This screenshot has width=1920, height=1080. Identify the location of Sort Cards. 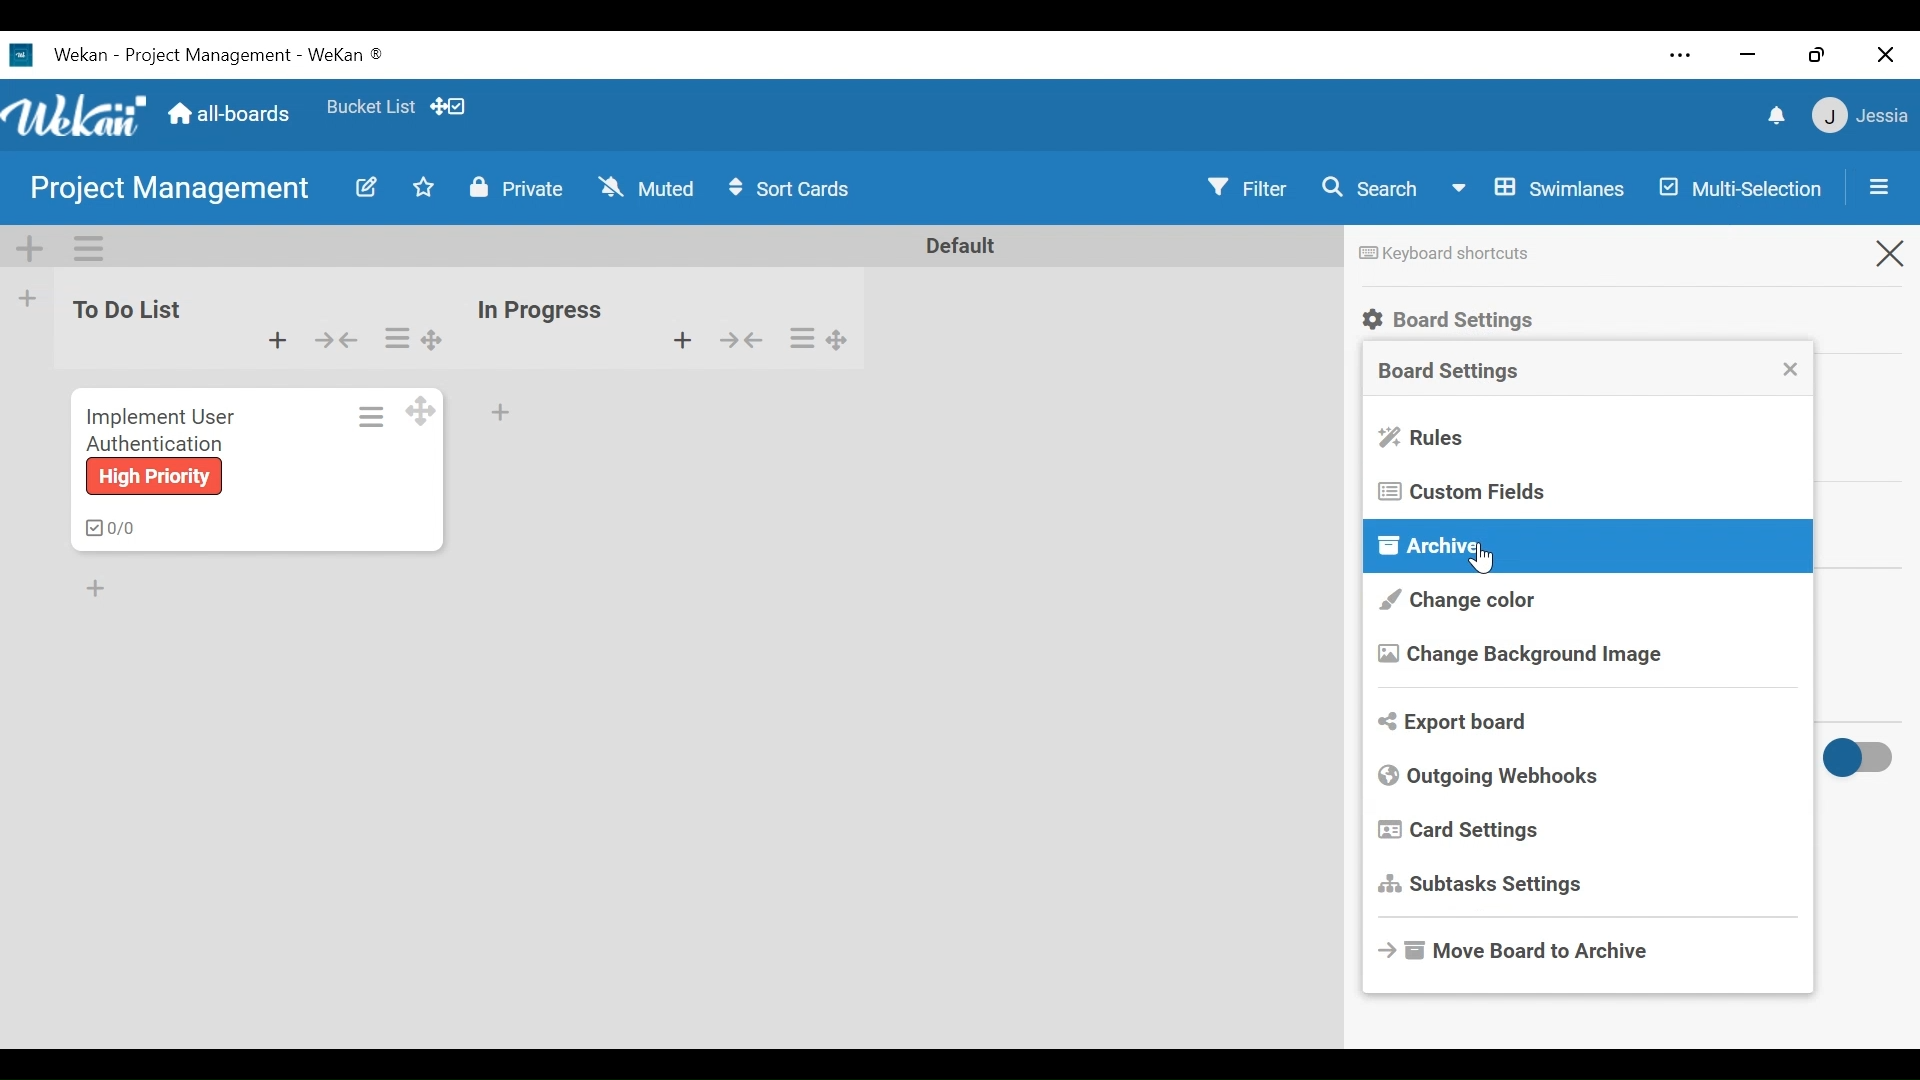
(793, 188).